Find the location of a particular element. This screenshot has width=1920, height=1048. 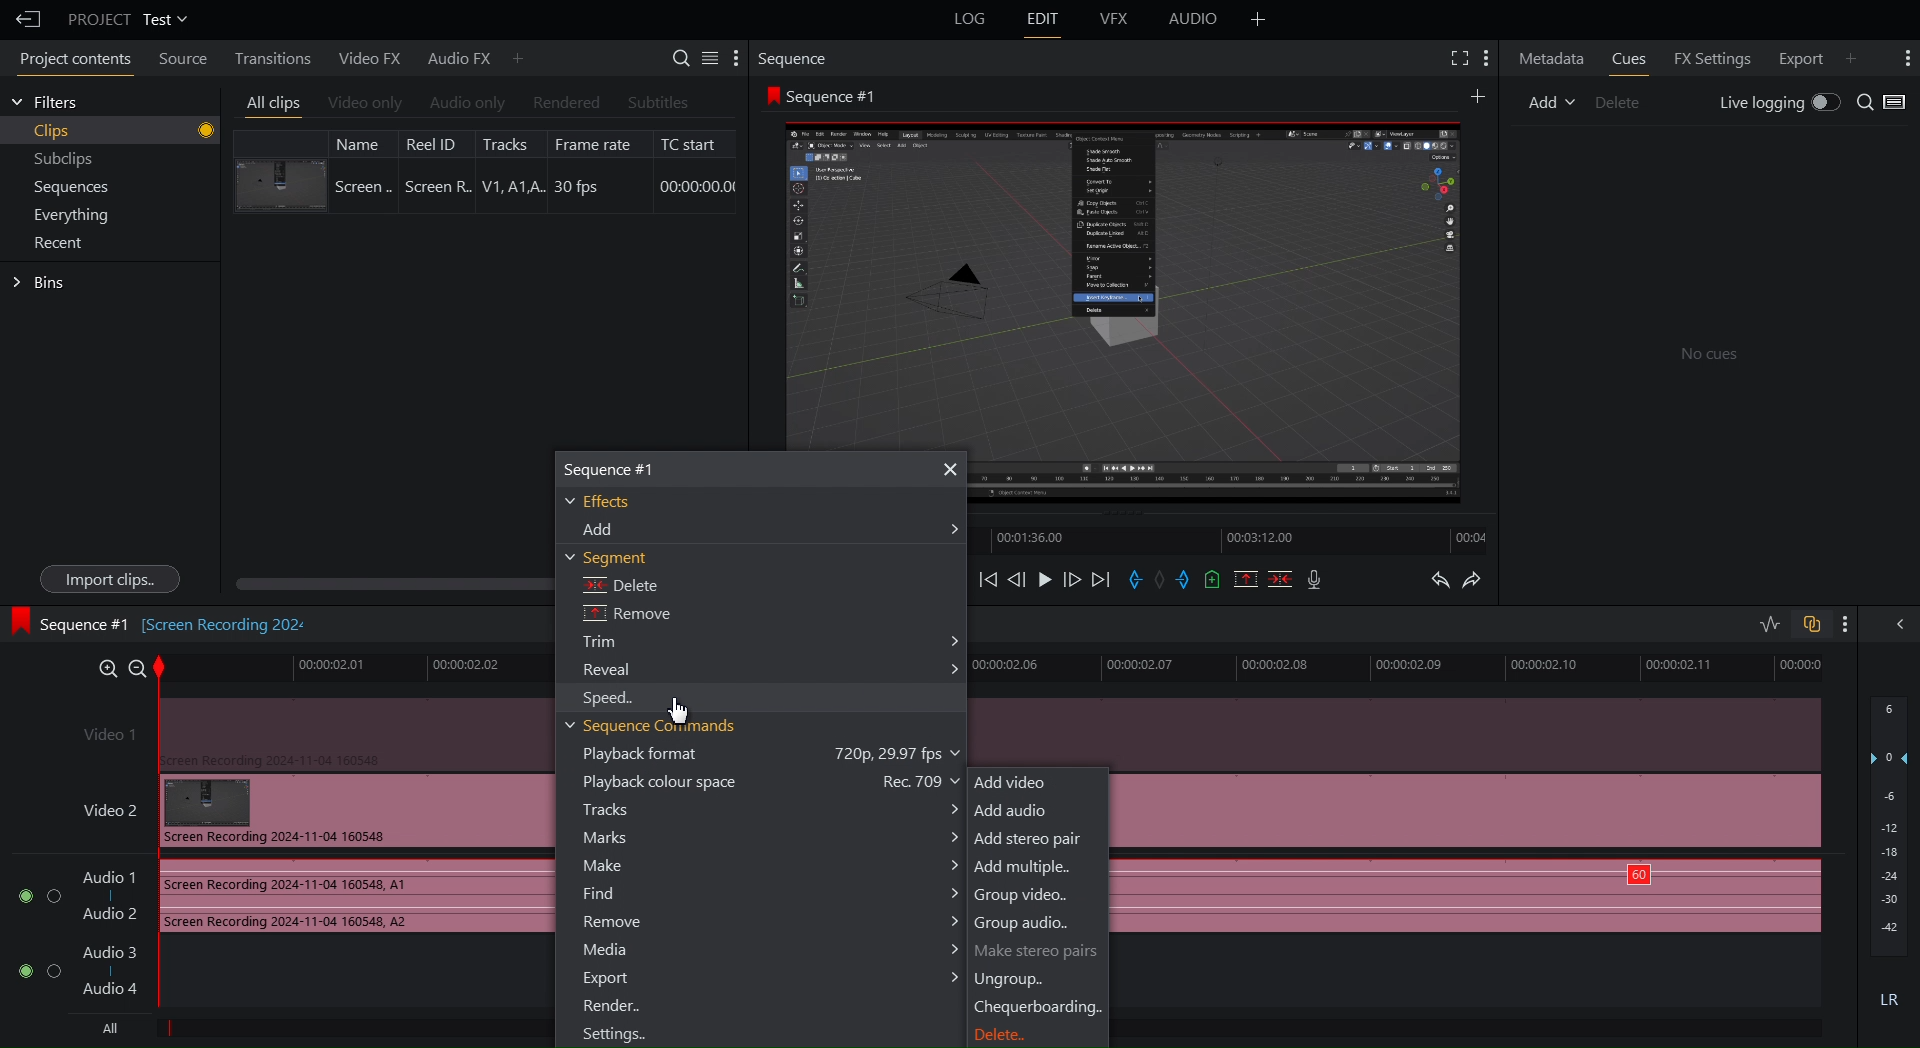

Sequence #1 is located at coordinates (618, 469).